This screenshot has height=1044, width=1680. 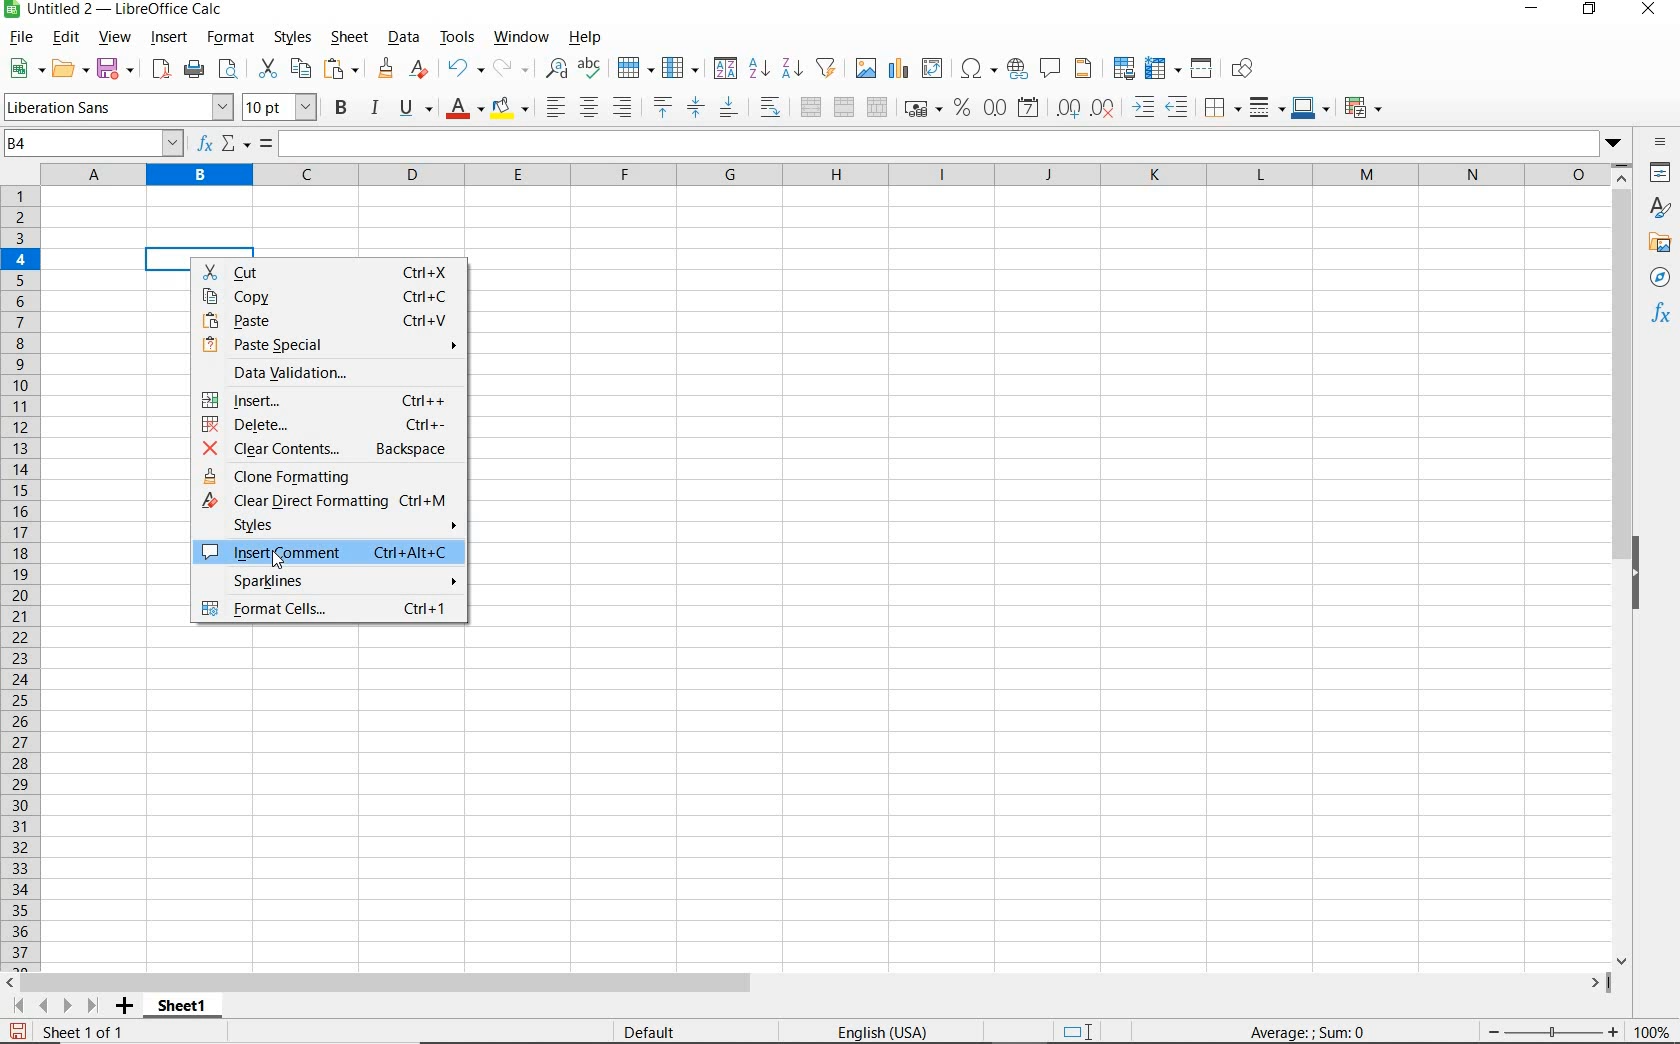 I want to click on toggle print preview, so click(x=229, y=69).